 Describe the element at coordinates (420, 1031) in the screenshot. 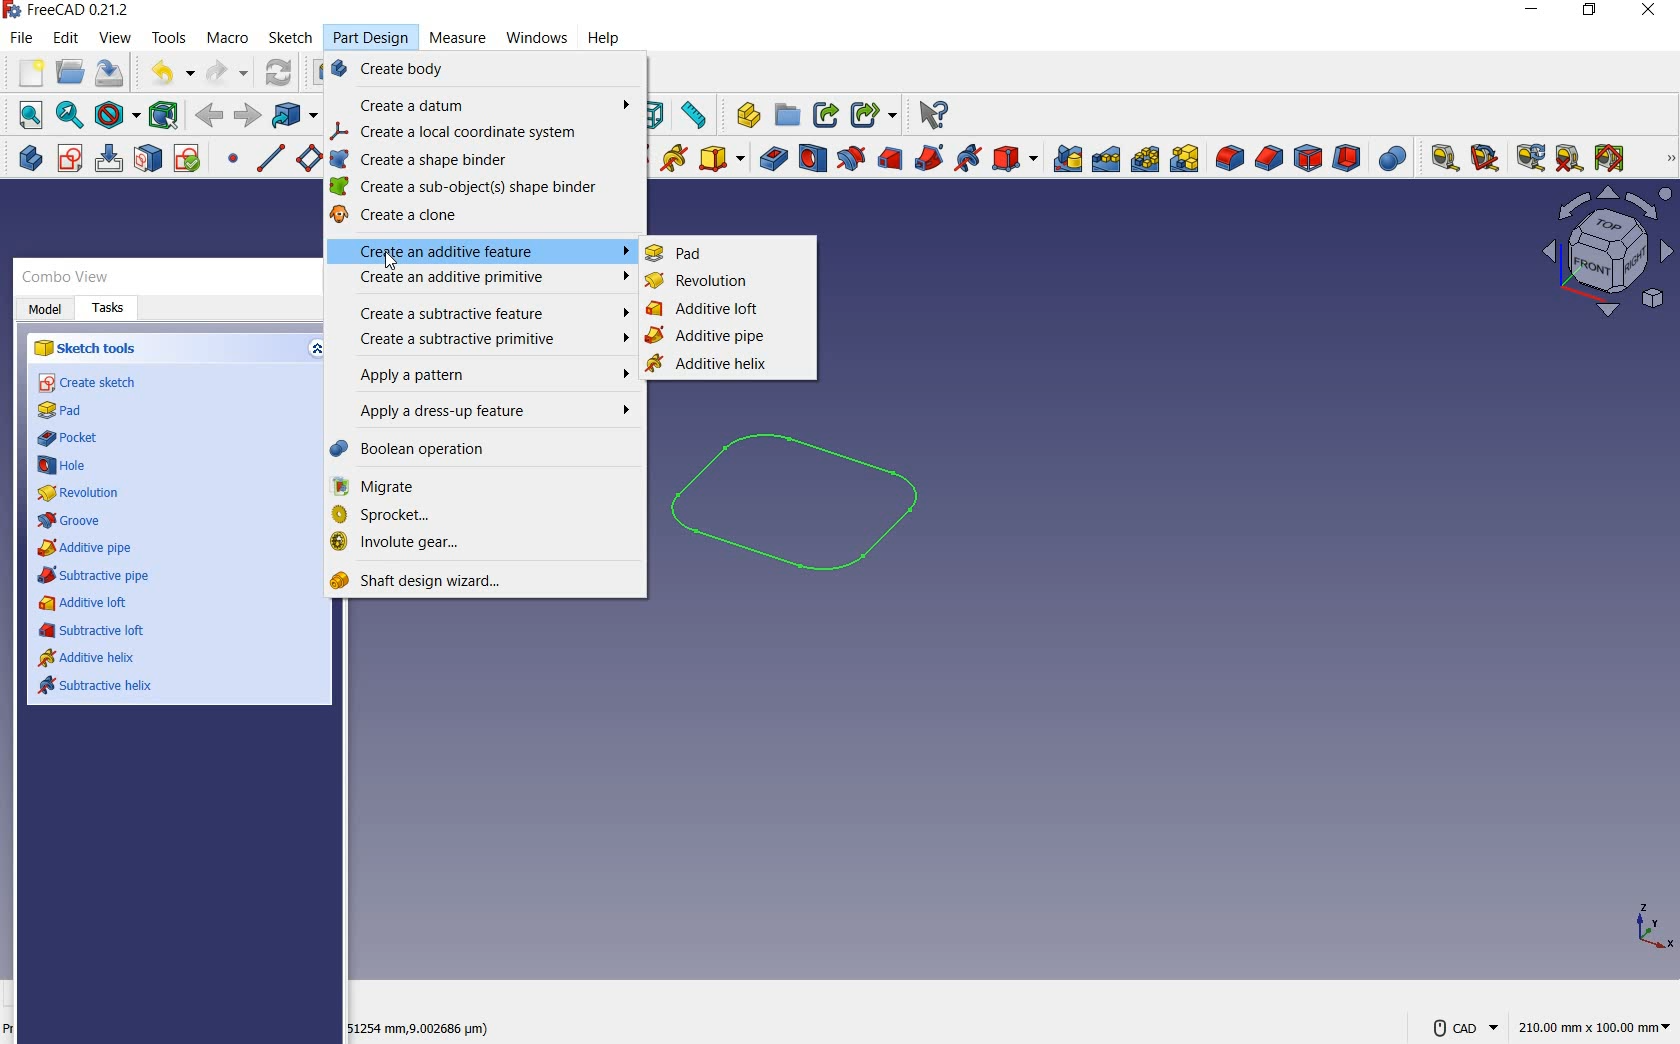

I see `51254 mm, (9.002686 microm)` at that location.